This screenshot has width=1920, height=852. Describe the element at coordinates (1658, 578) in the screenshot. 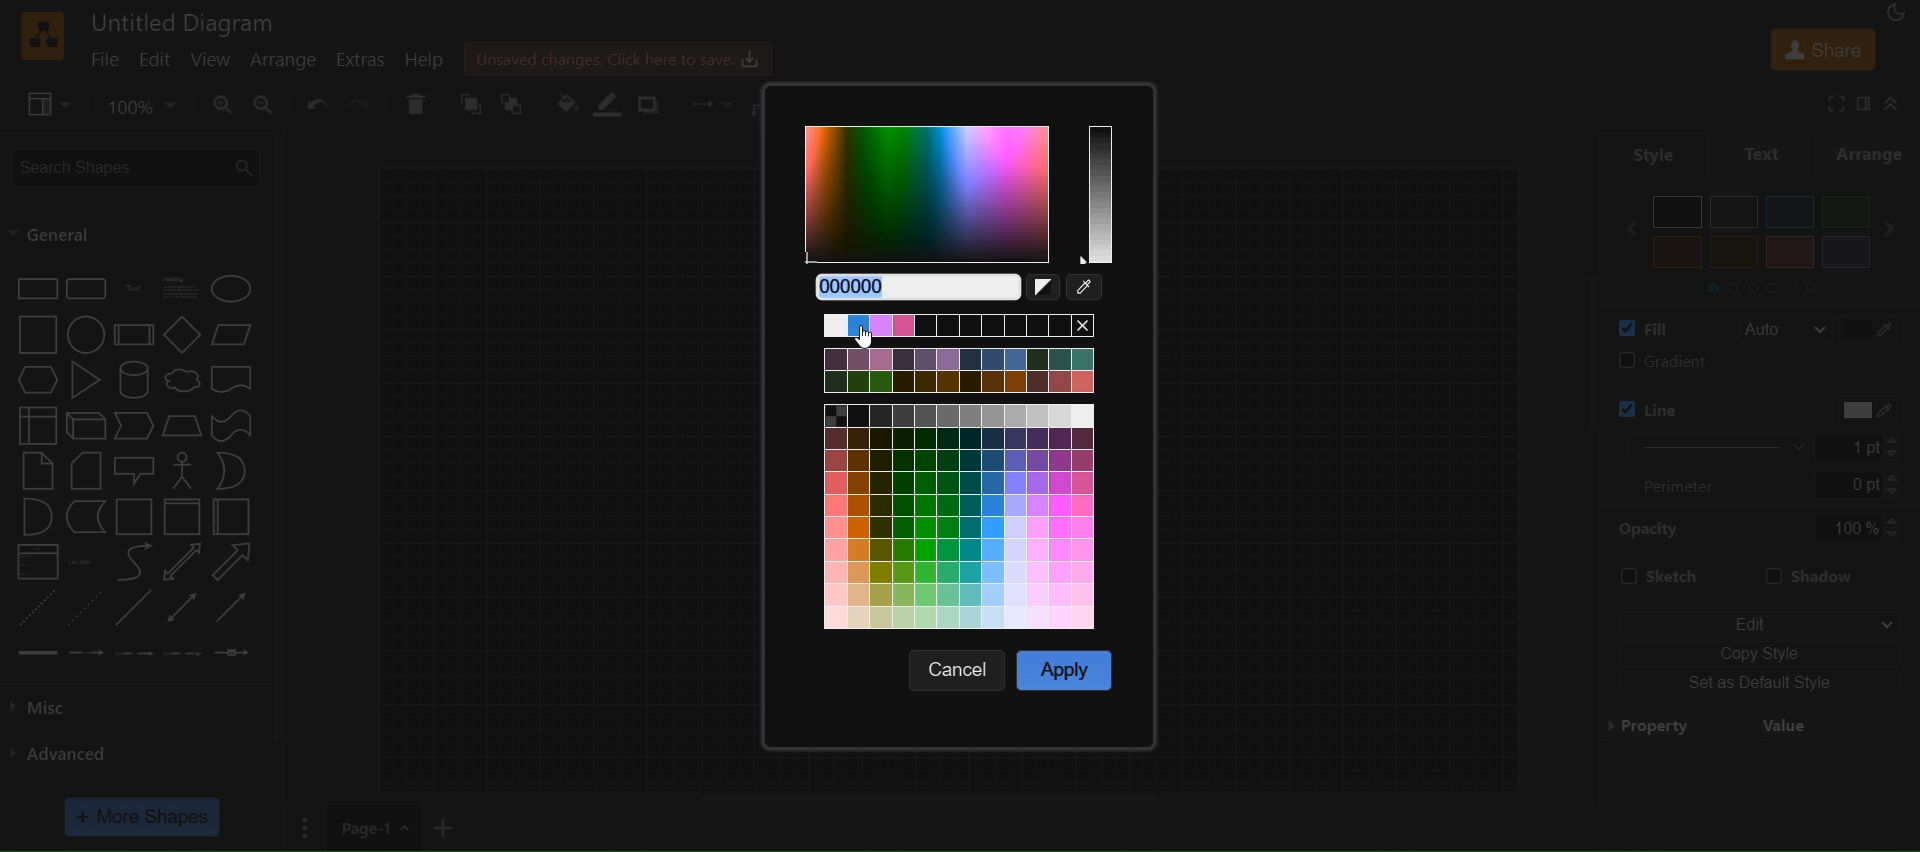

I see `sketch` at that location.